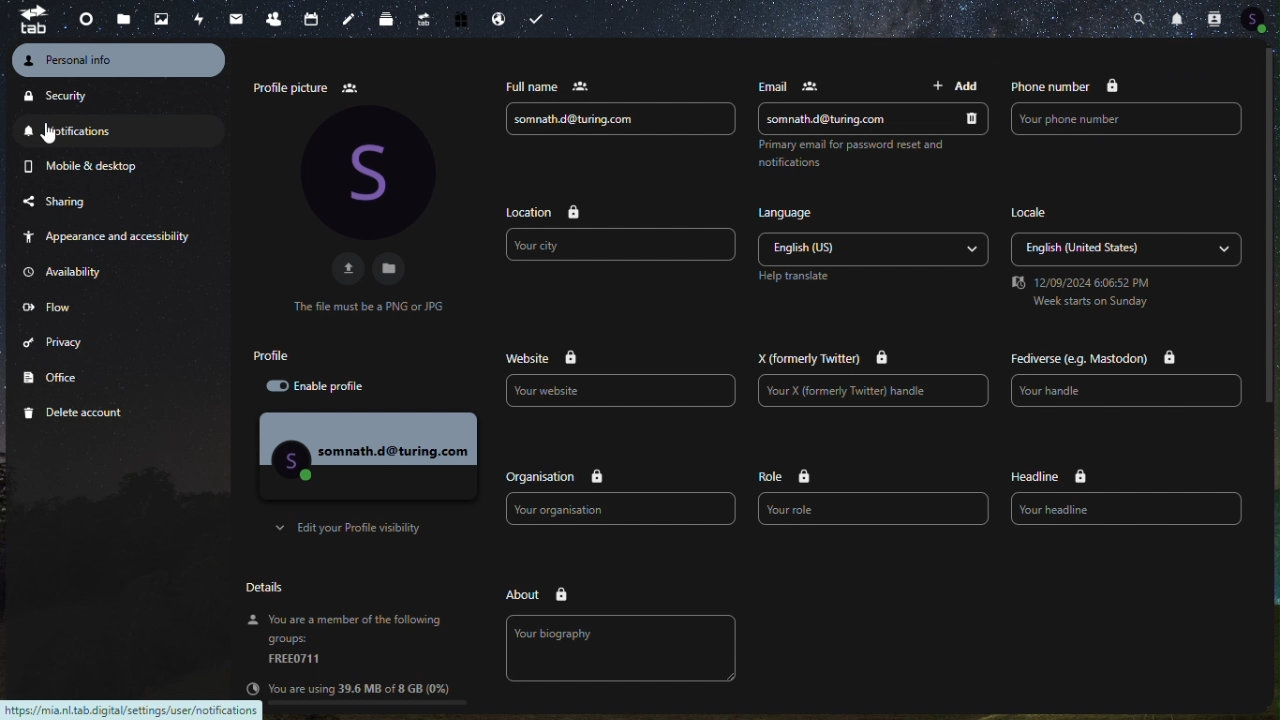 This screenshot has width=1280, height=720. Describe the element at coordinates (461, 19) in the screenshot. I see `free trial` at that location.